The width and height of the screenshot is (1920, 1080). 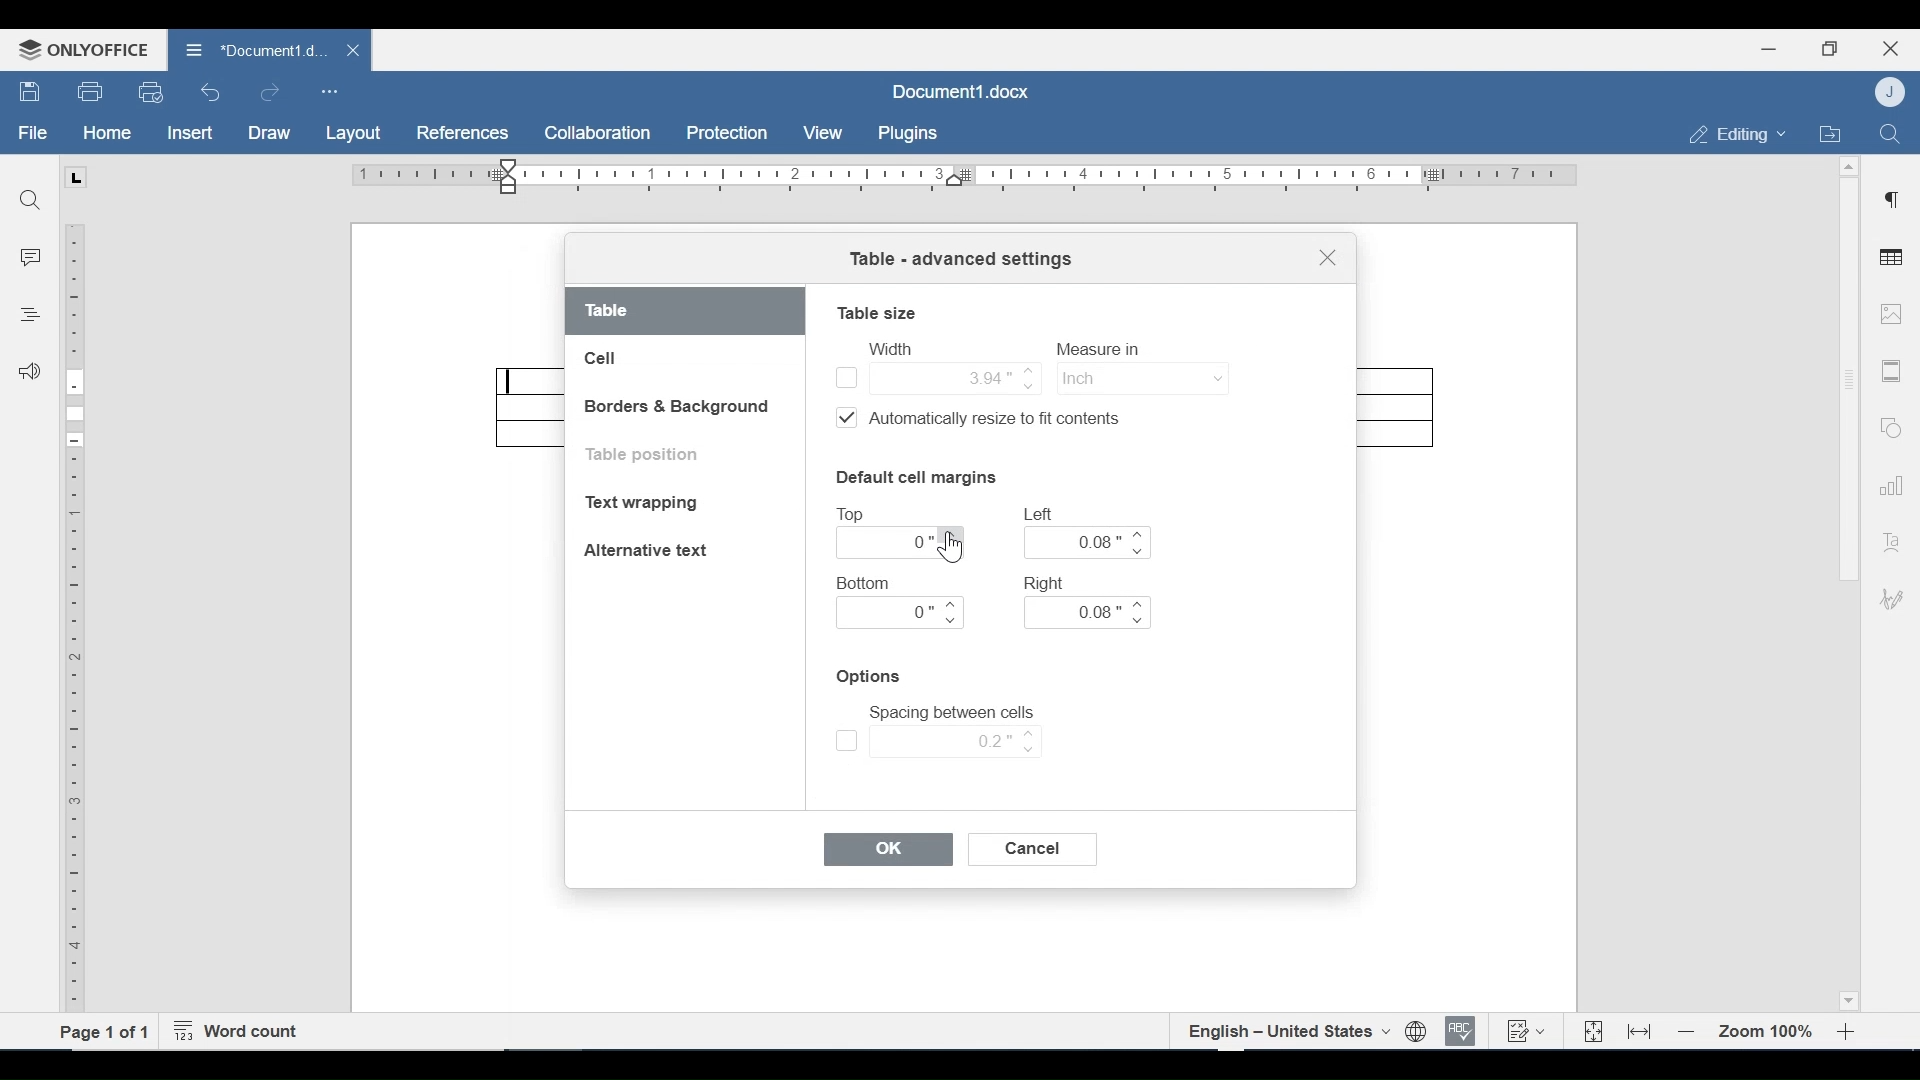 I want to click on Spacing between cells, so click(x=952, y=713).